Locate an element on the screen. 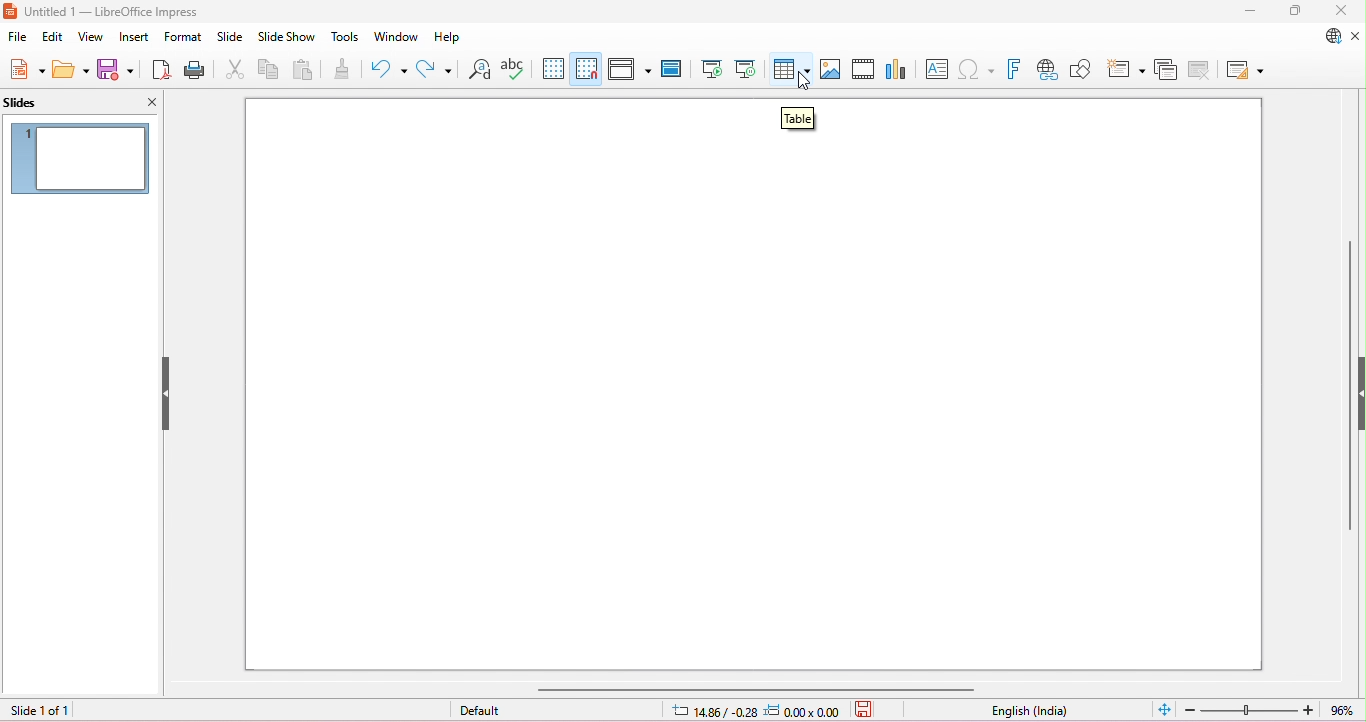 The image size is (1366, 722). paste is located at coordinates (305, 71).